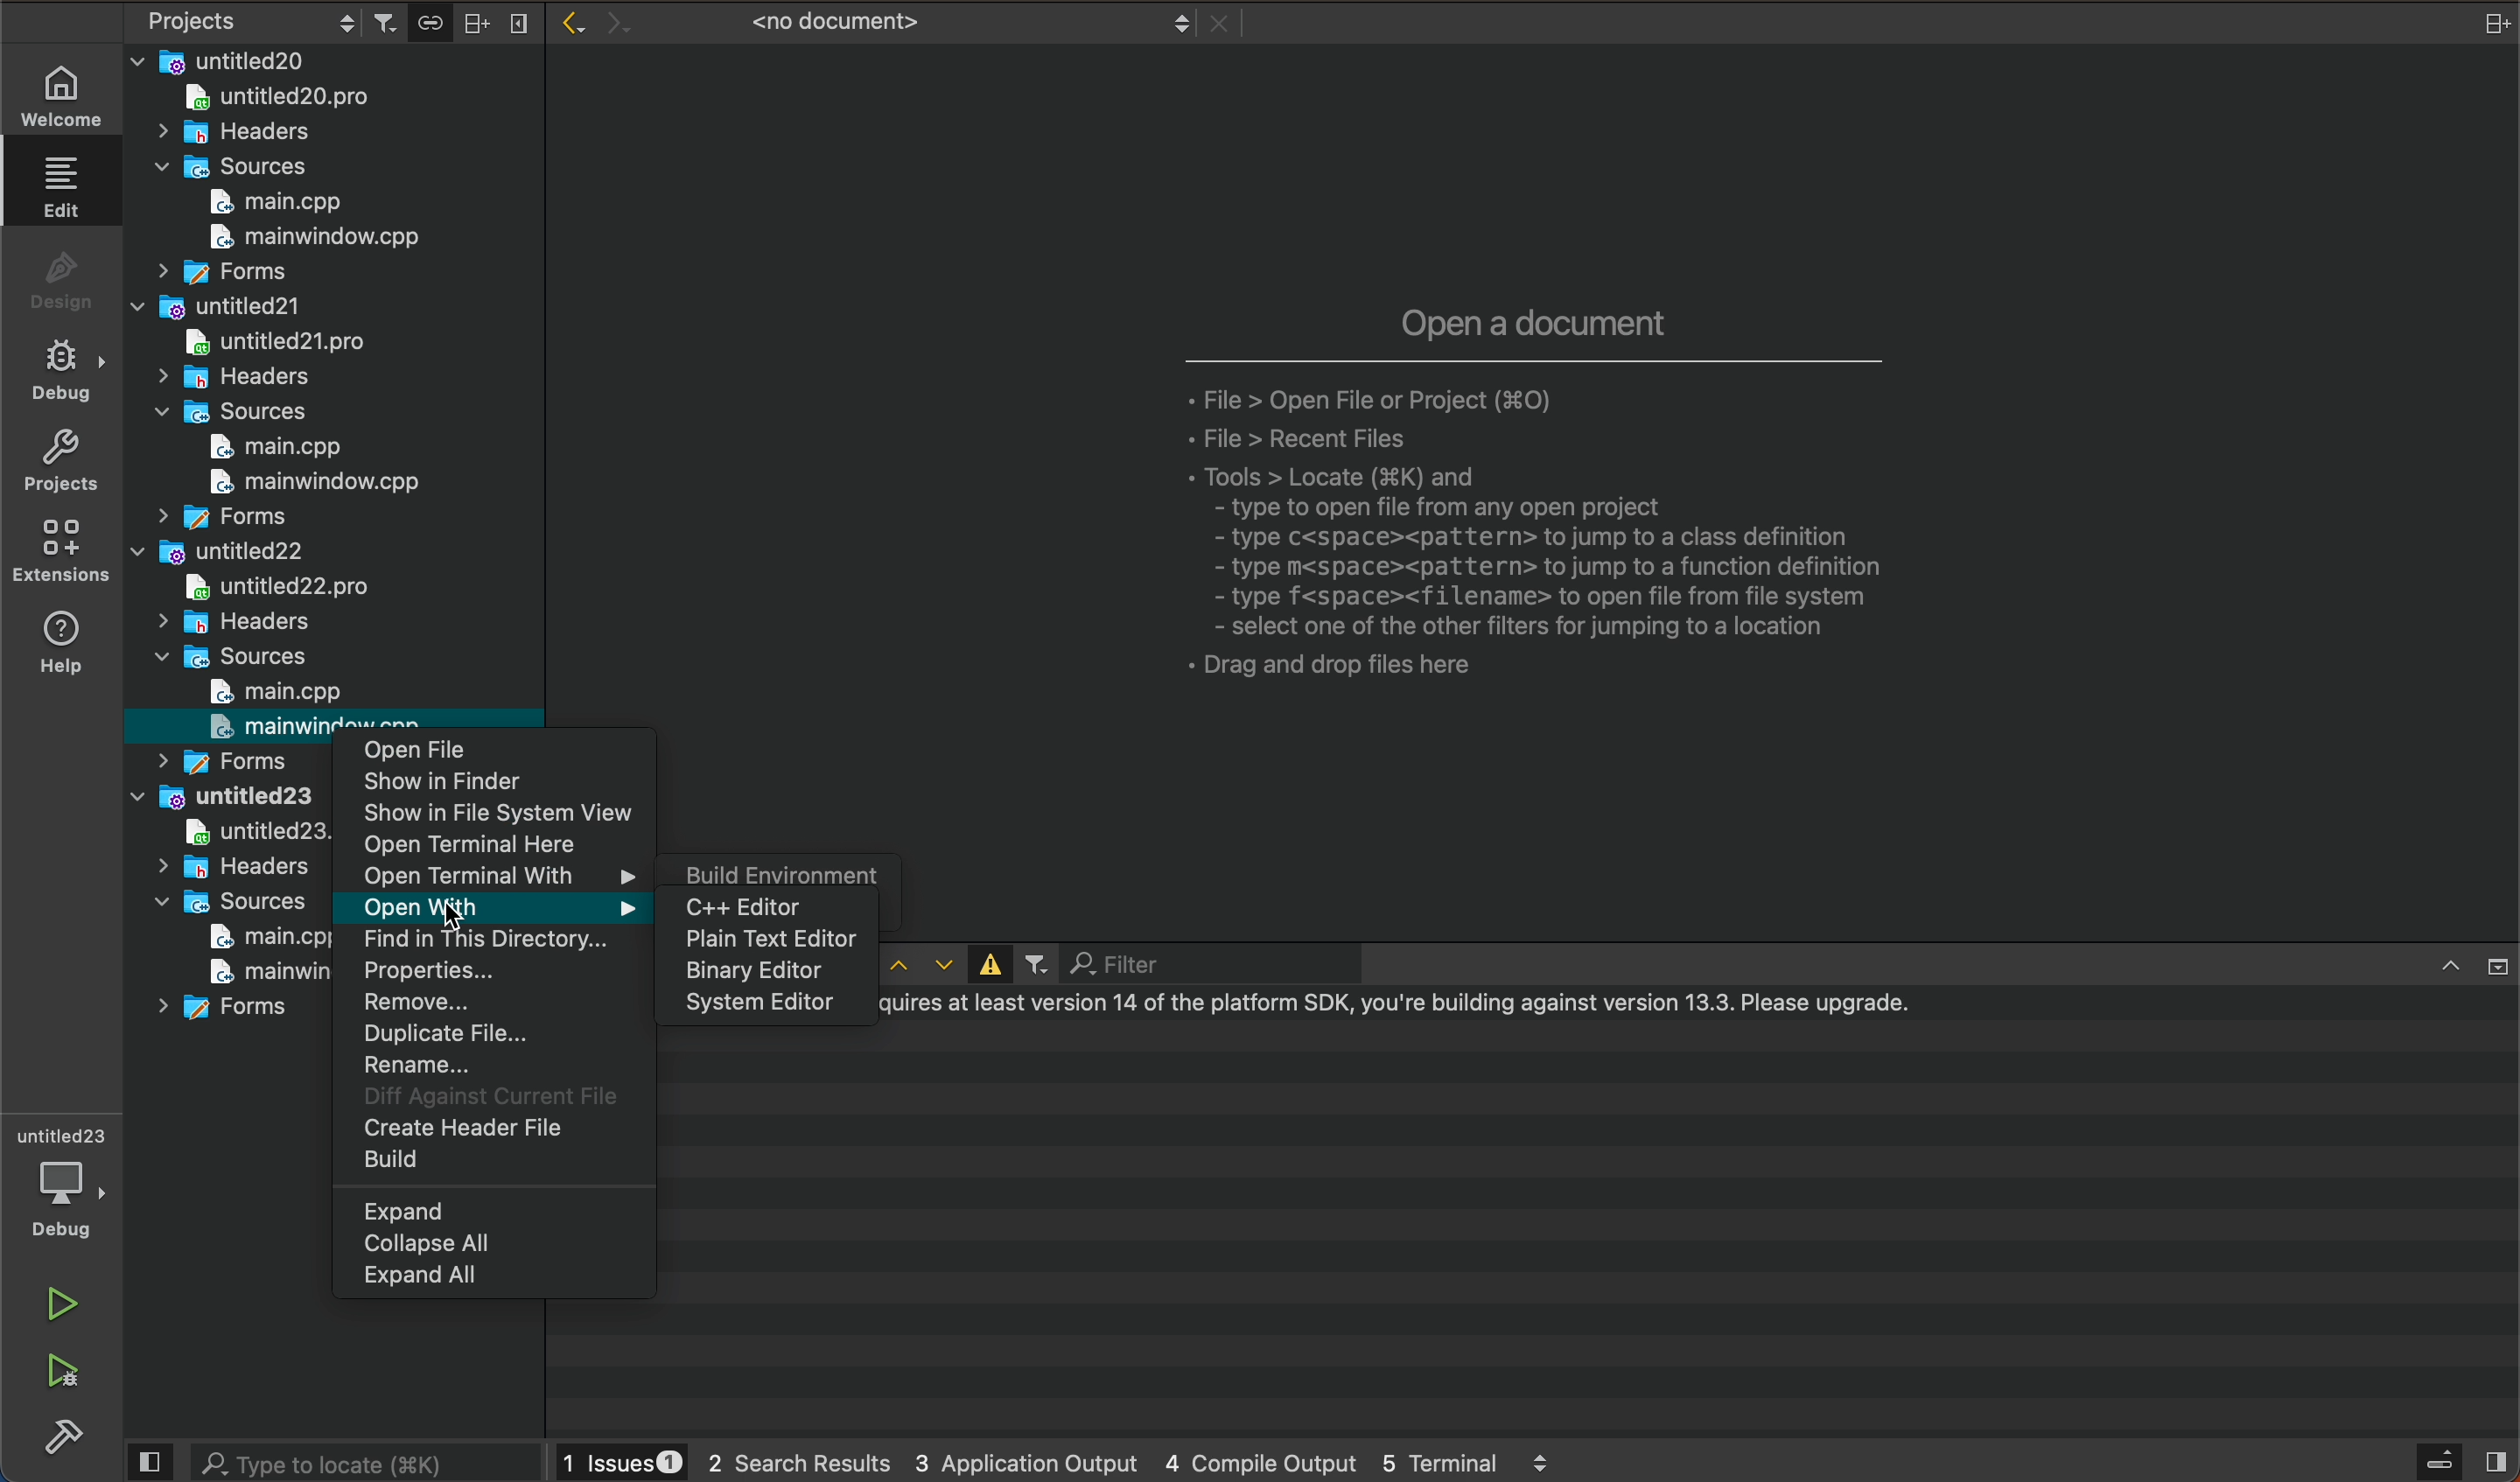 This screenshot has height=1482, width=2520. Describe the element at coordinates (215, 305) in the screenshot. I see `untitled21` at that location.